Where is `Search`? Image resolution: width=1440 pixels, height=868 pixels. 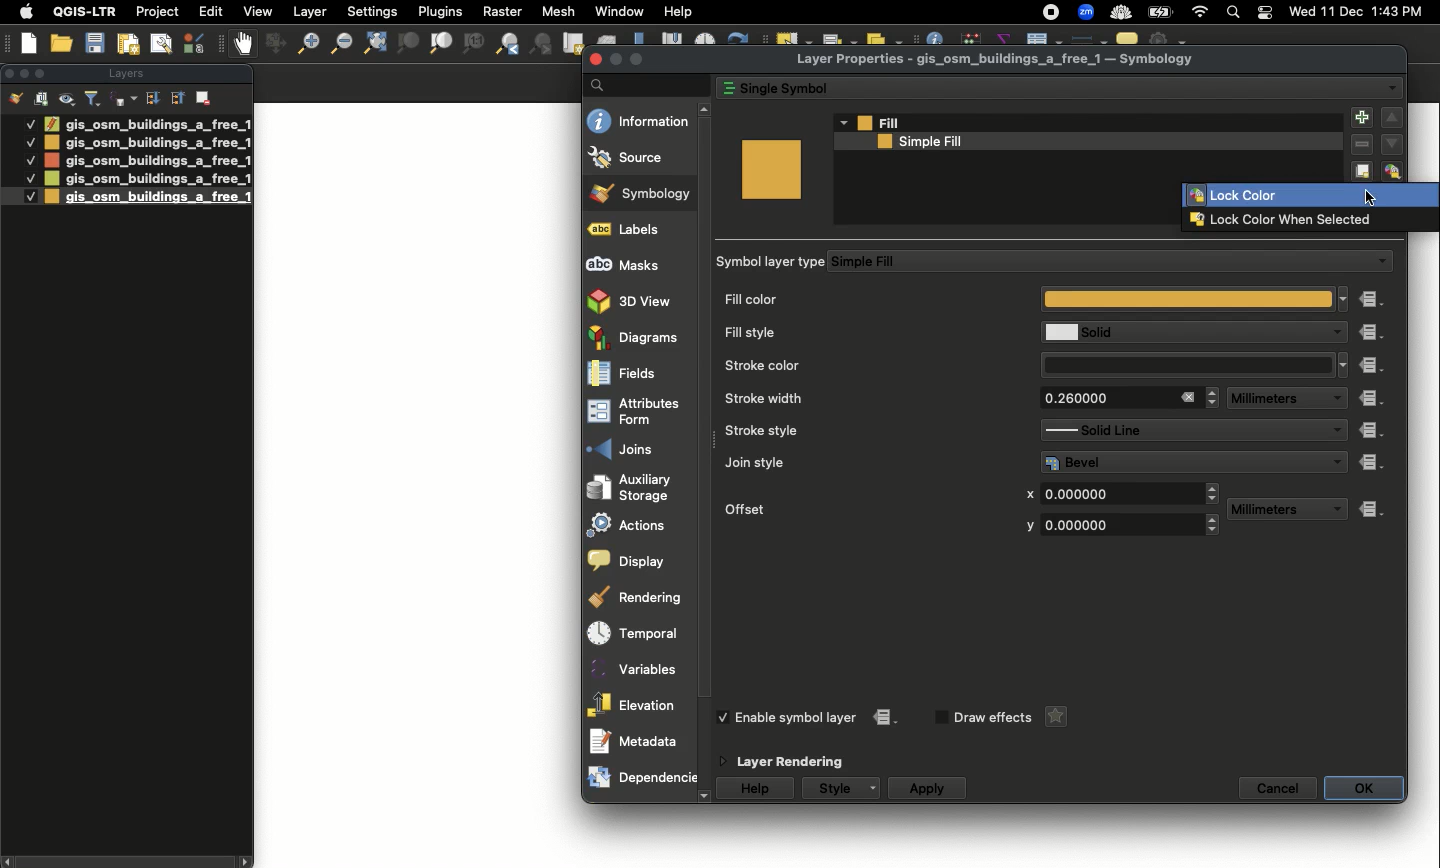
Search is located at coordinates (645, 84).